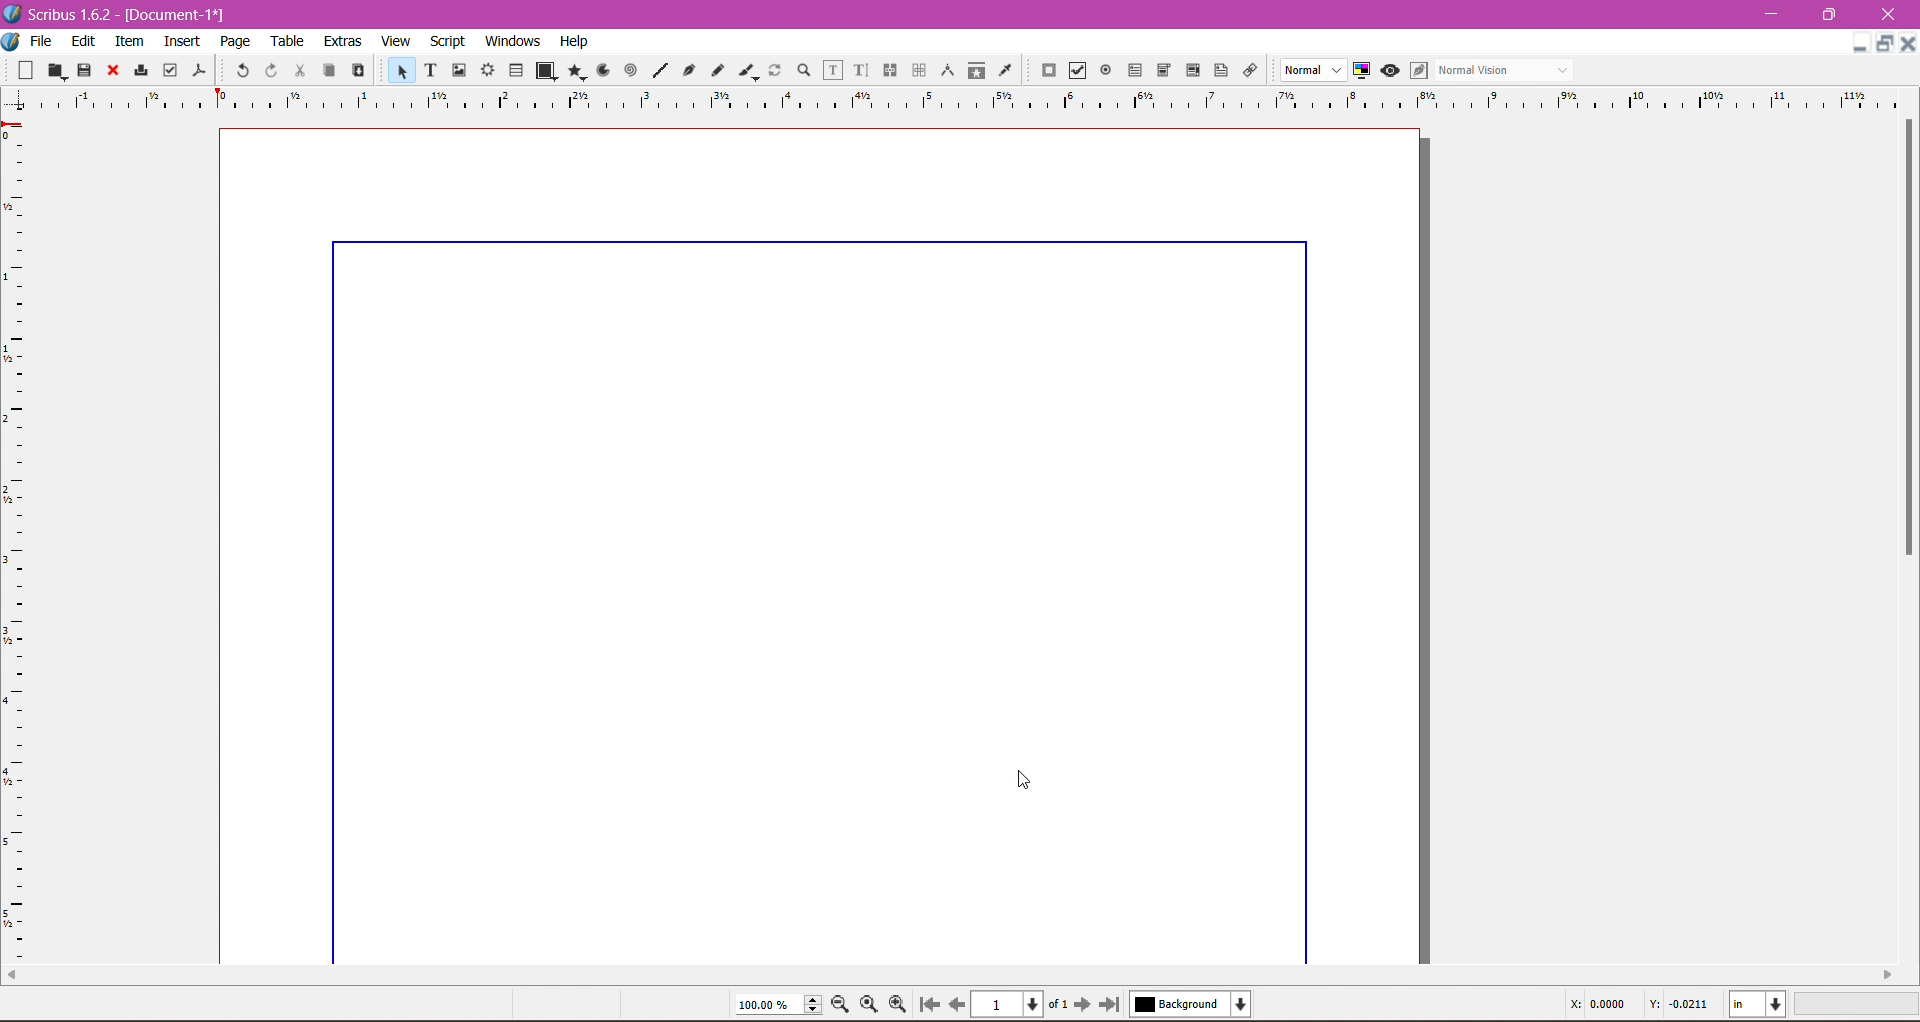 This screenshot has width=1920, height=1022. I want to click on Go to first page, so click(927, 1005).